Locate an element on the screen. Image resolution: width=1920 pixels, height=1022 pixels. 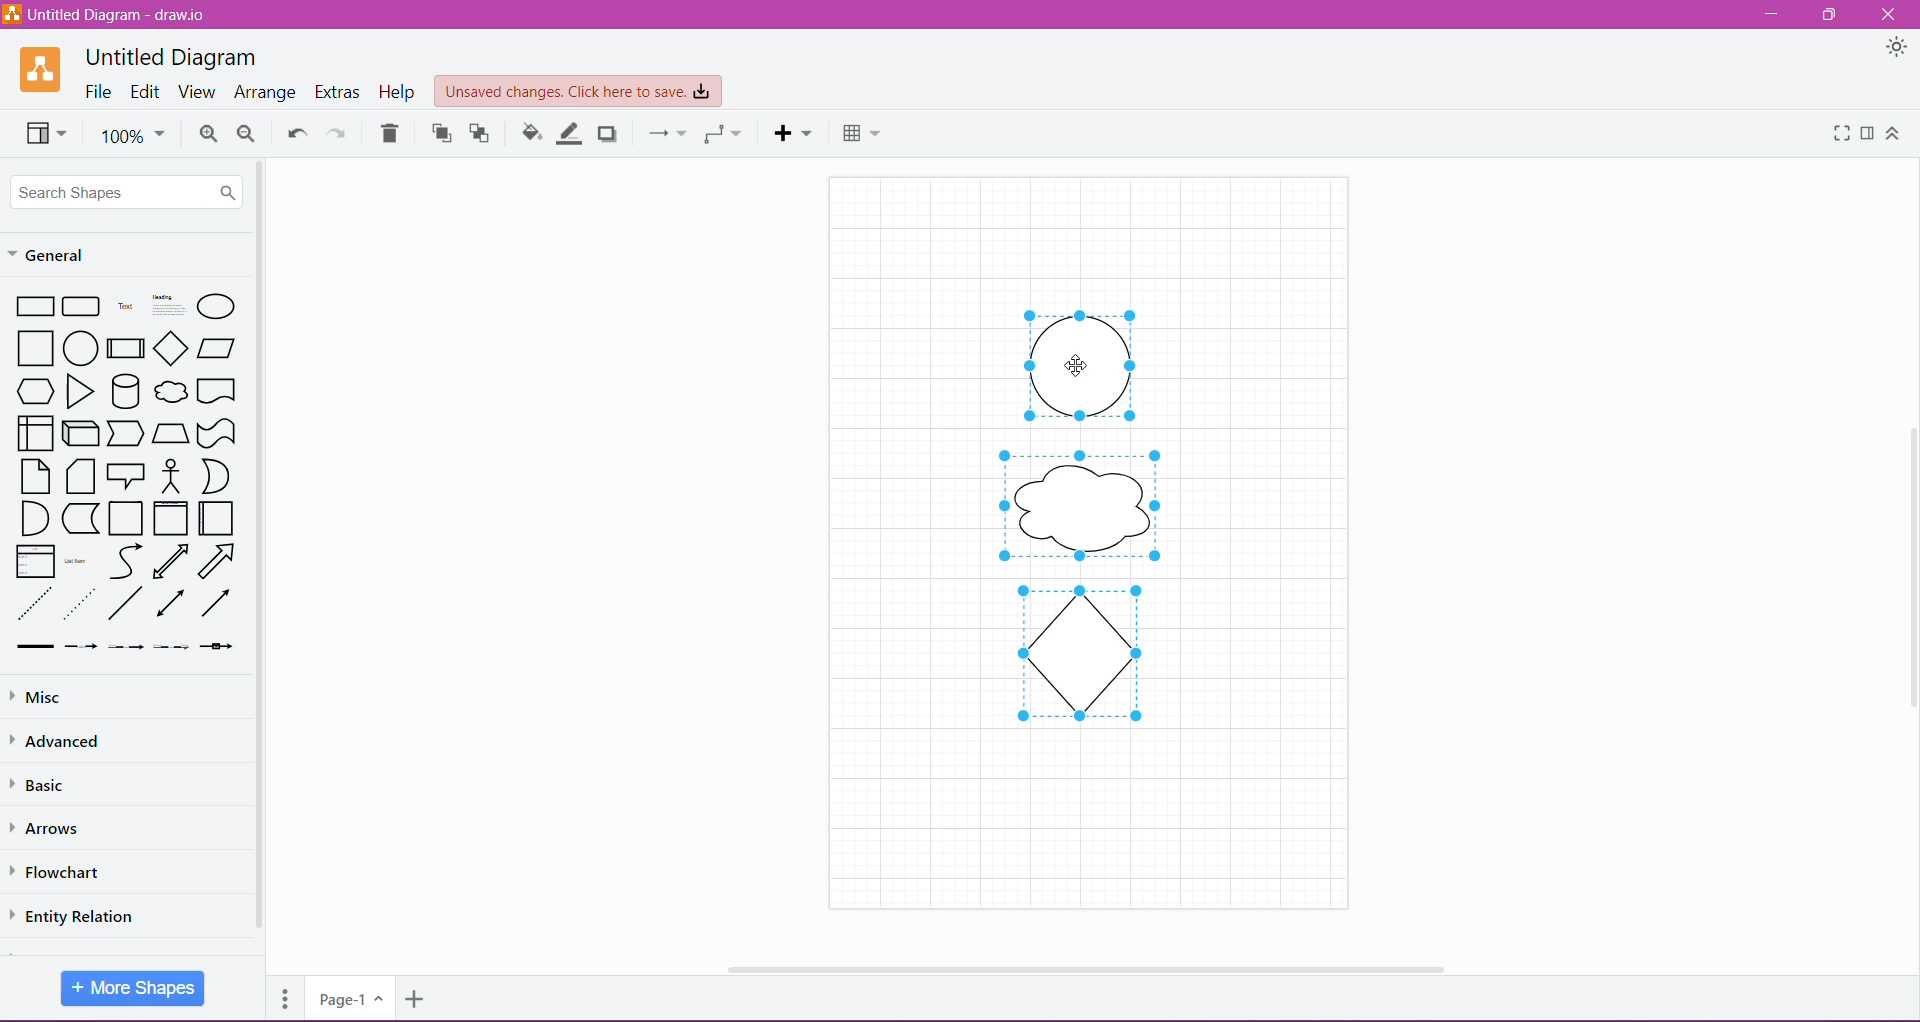
Restore Down is located at coordinates (1832, 14).